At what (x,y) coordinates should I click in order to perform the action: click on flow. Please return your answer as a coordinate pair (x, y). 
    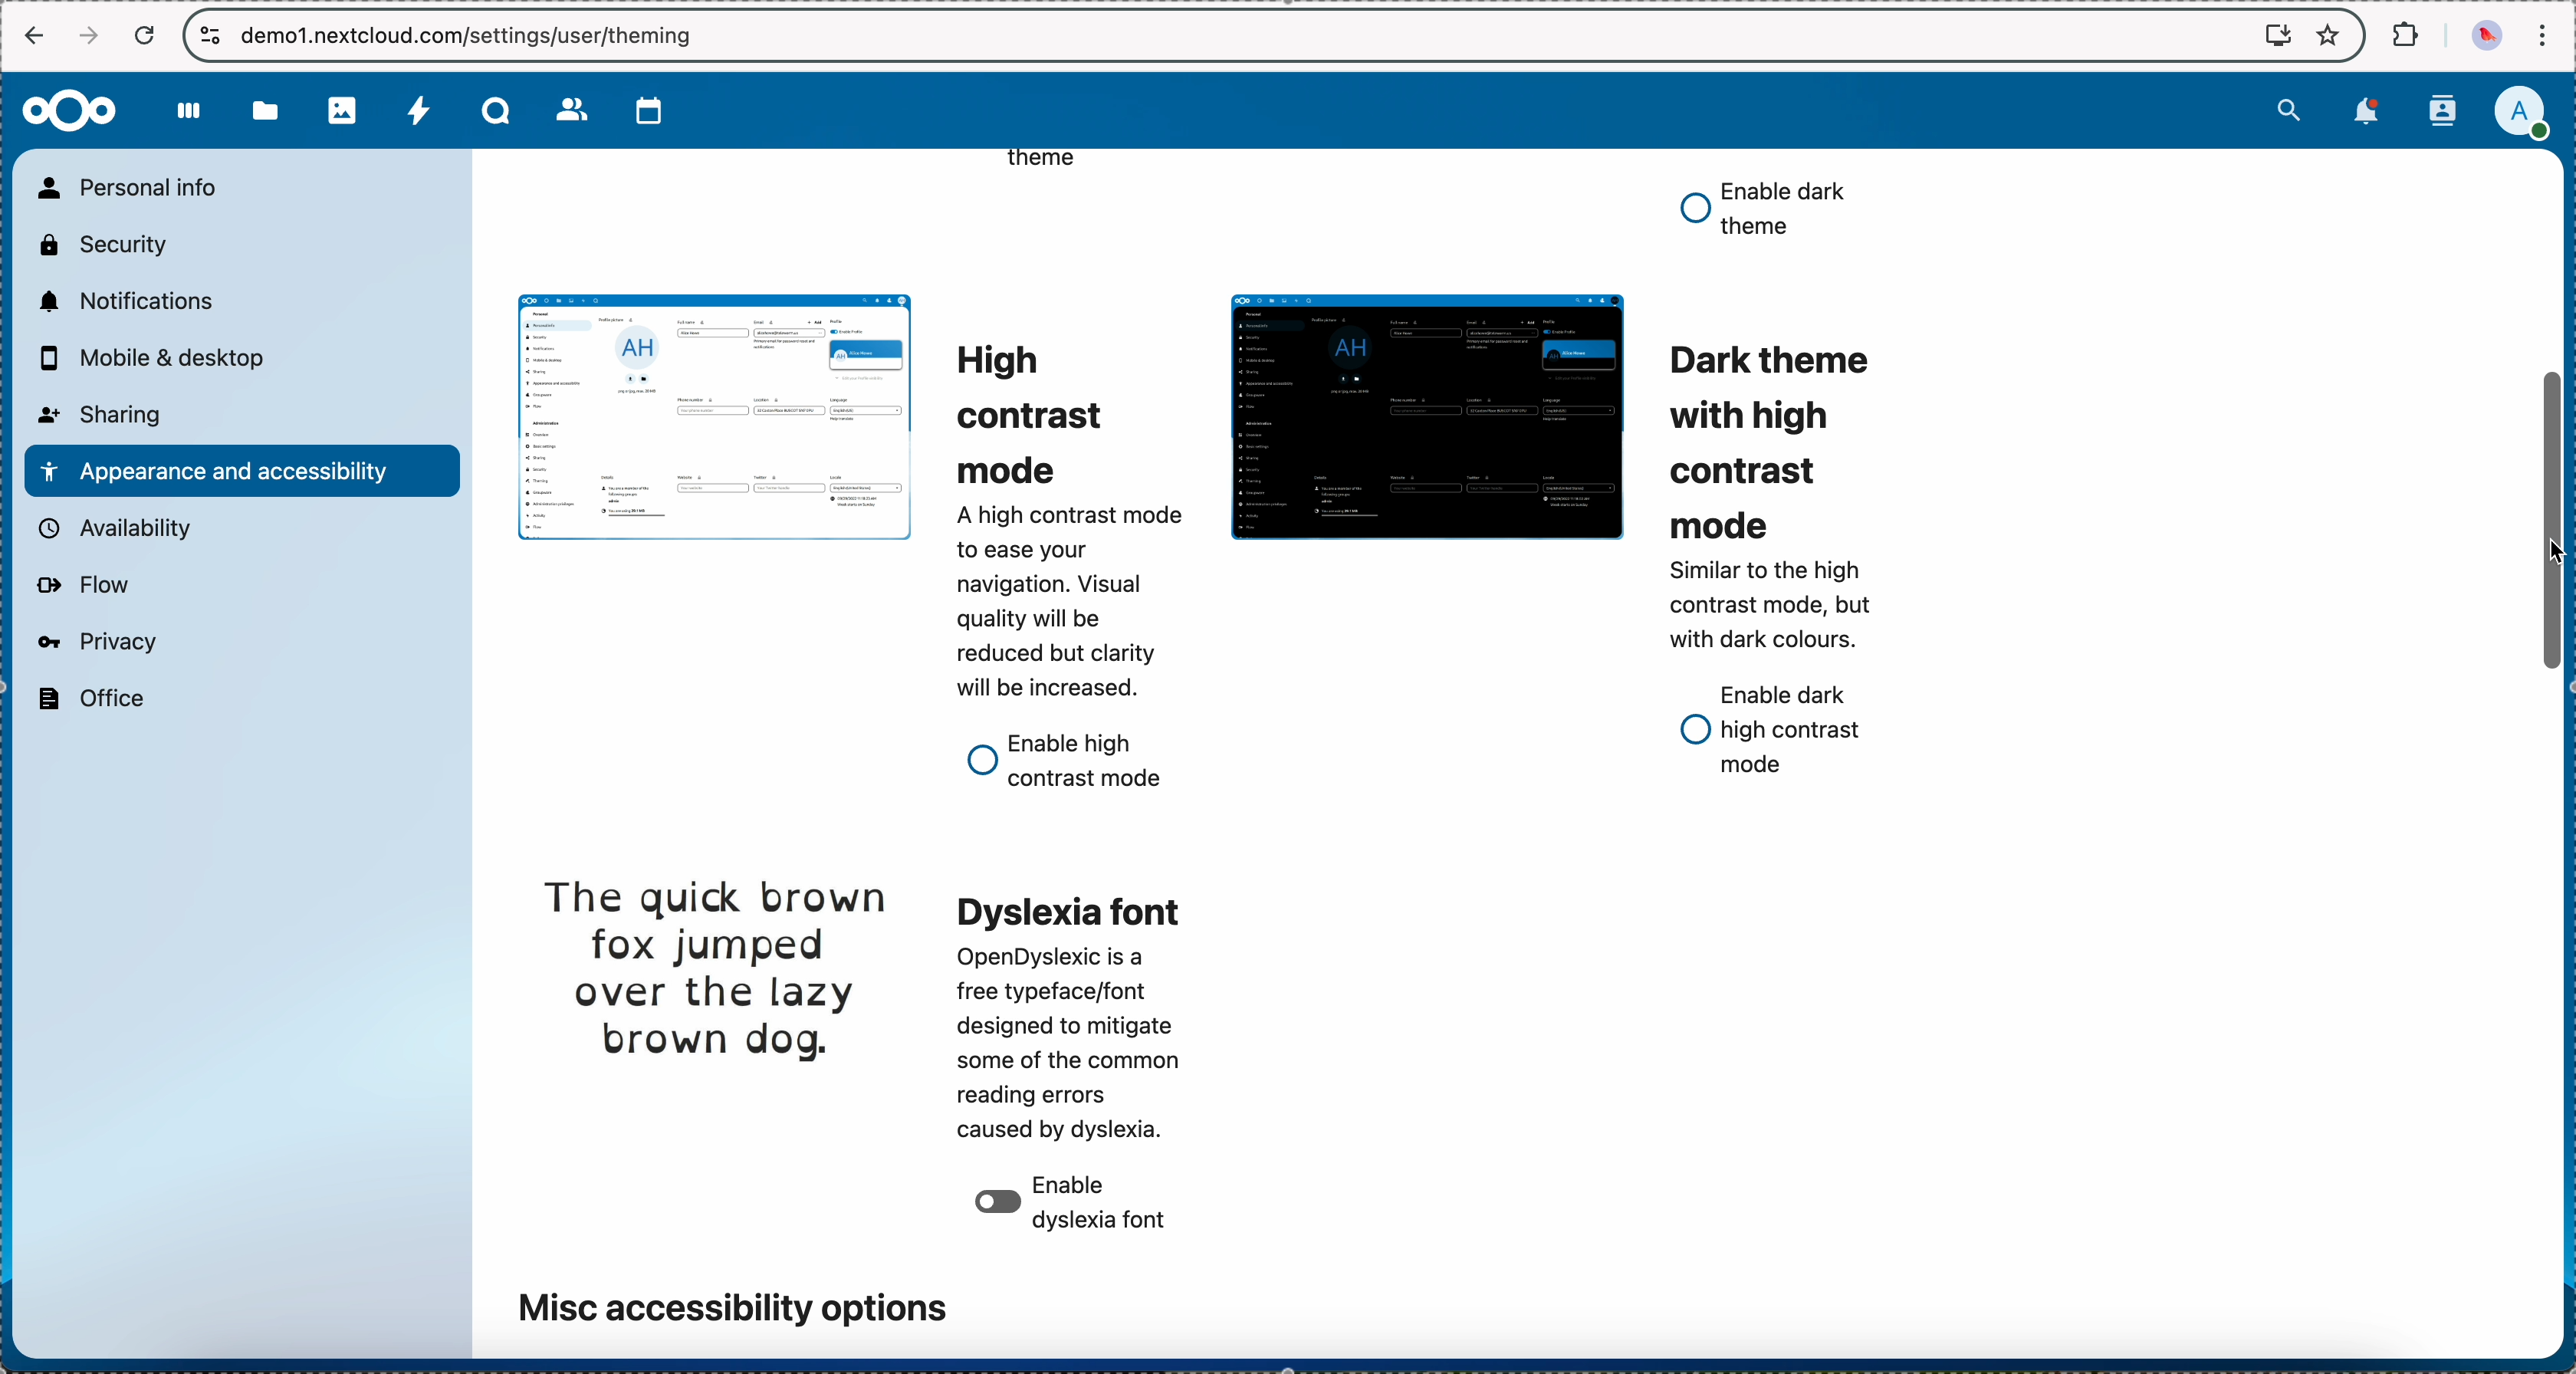
    Looking at the image, I should click on (85, 588).